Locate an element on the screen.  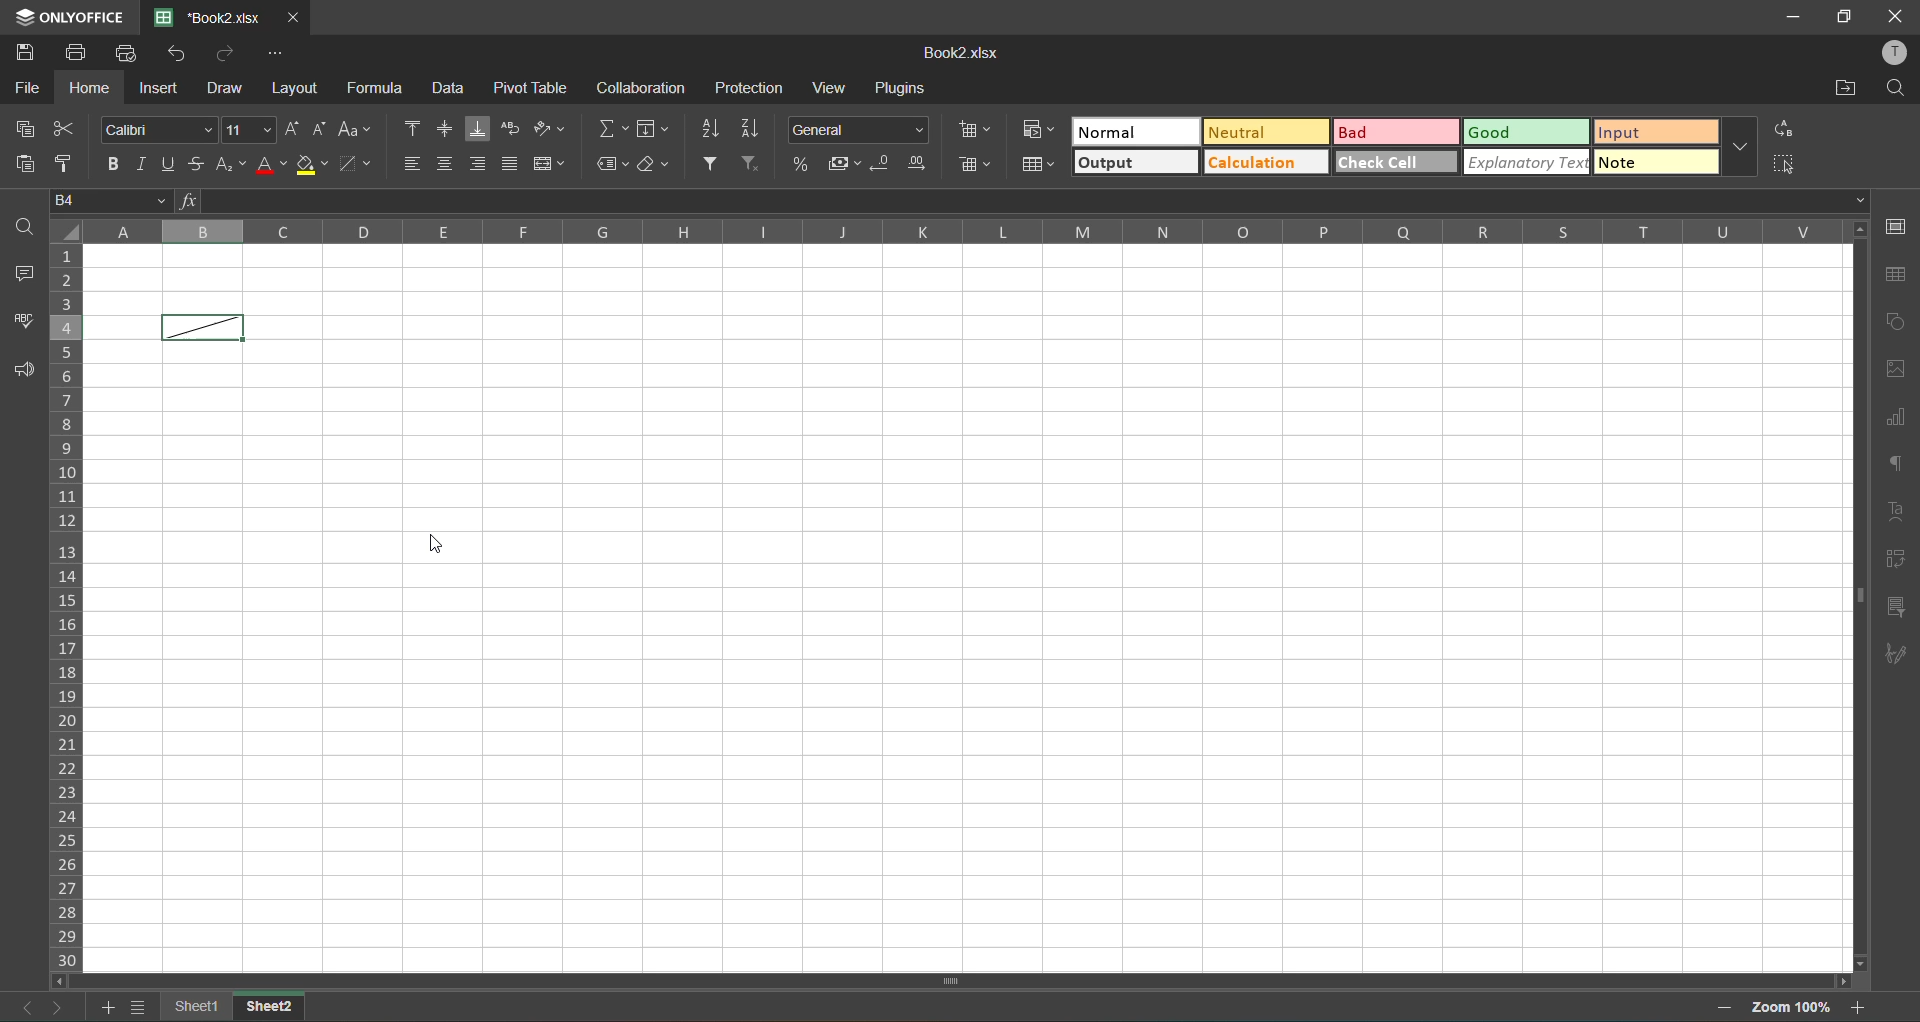
open location is located at coordinates (1844, 89).